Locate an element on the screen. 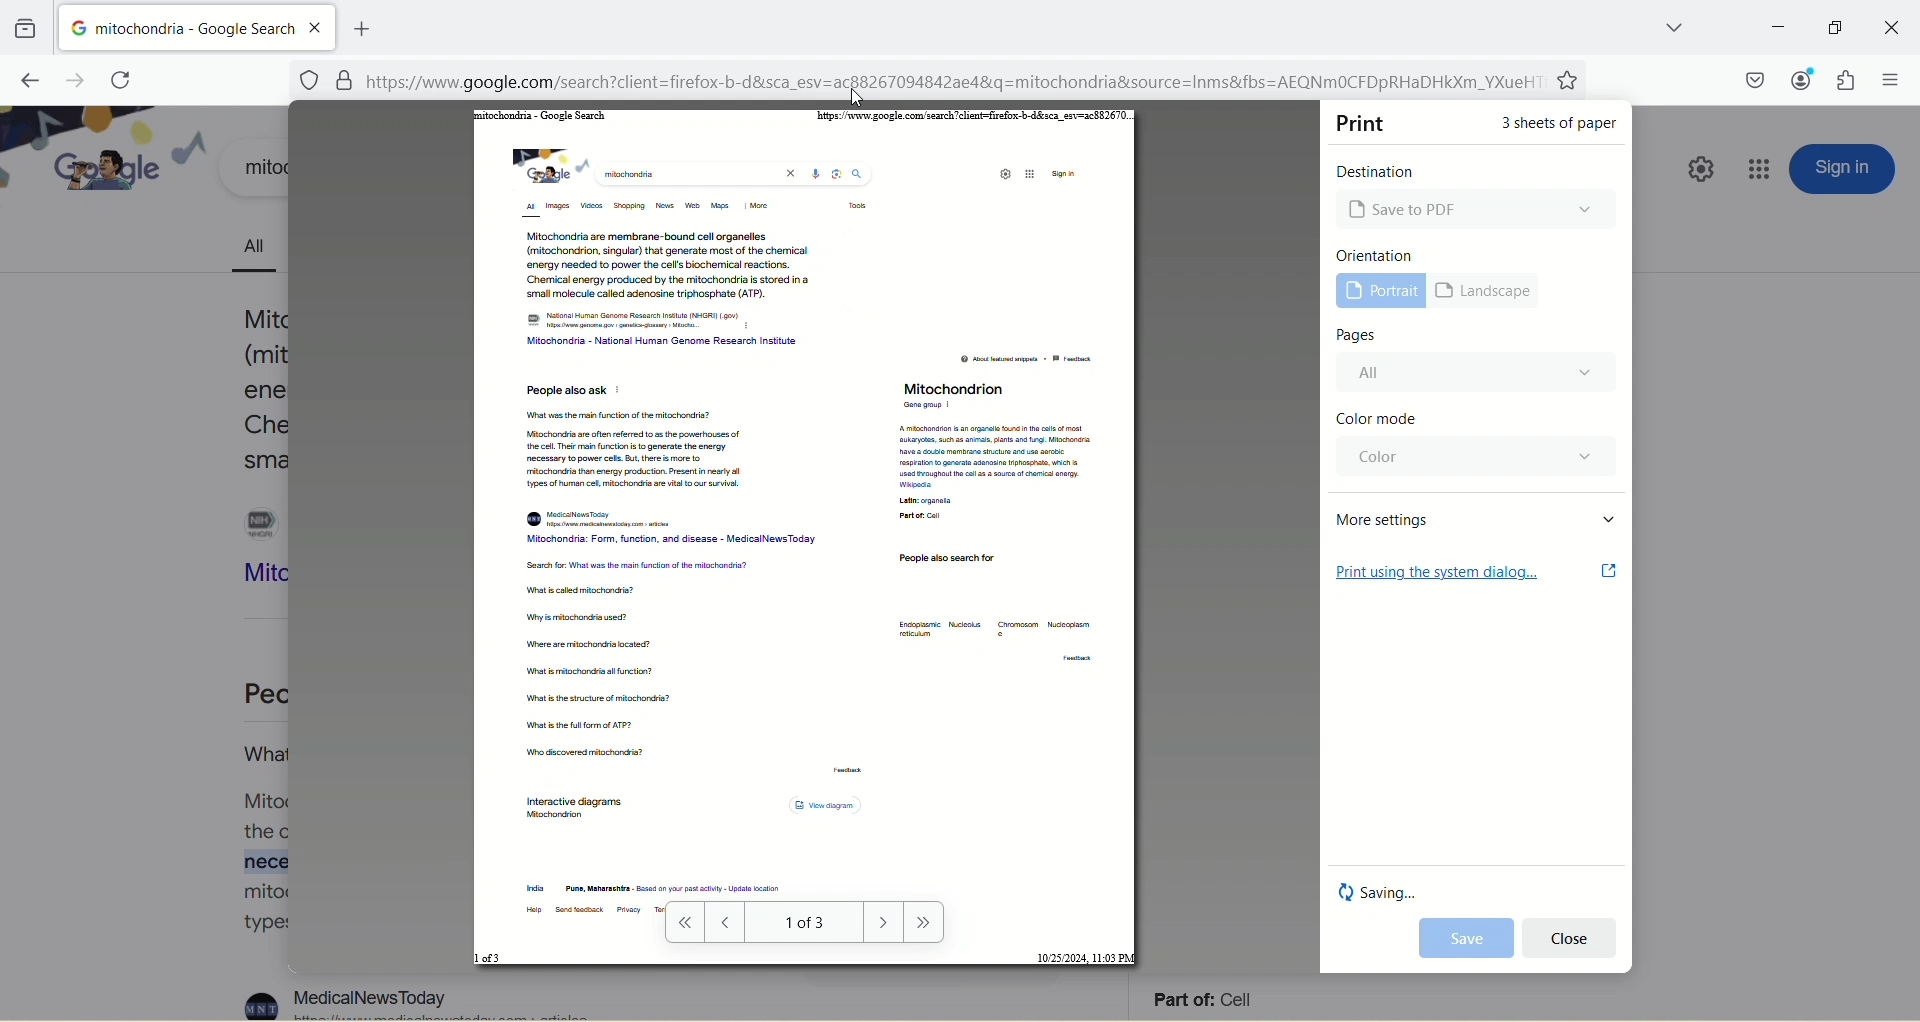  extension is located at coordinates (1850, 80).